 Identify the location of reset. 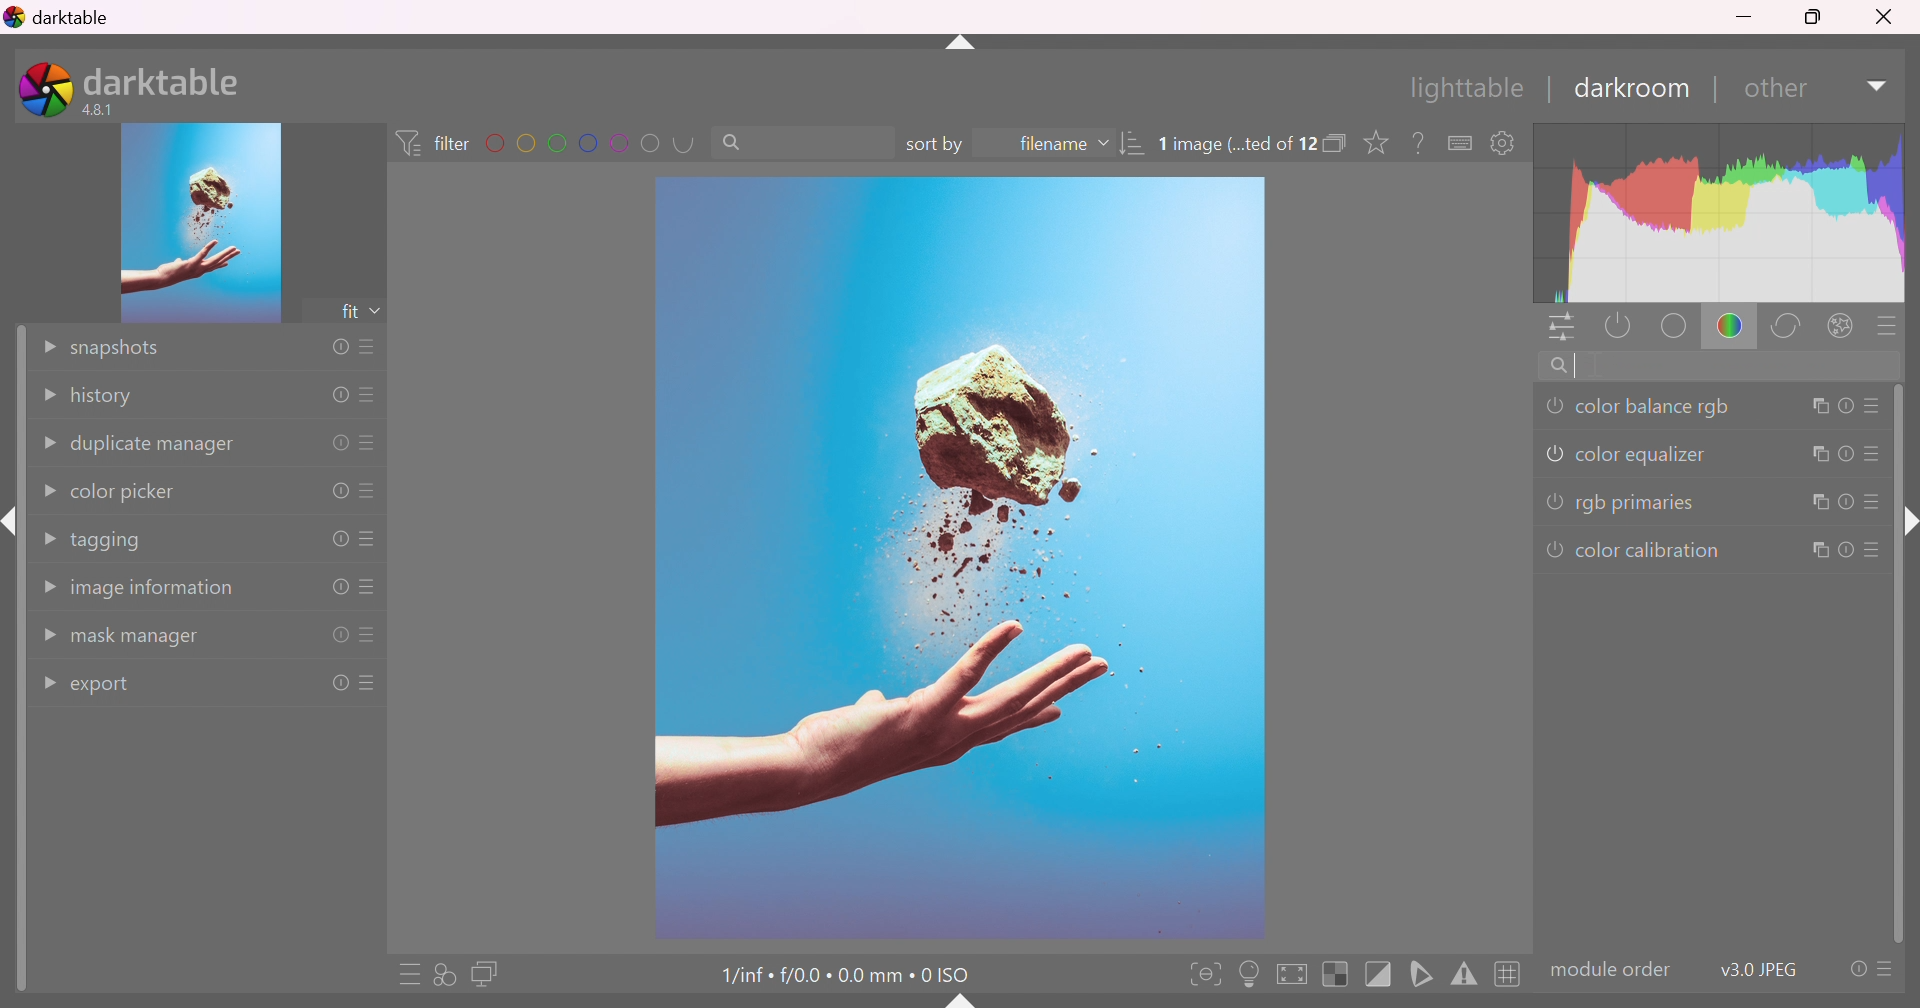
(1856, 969).